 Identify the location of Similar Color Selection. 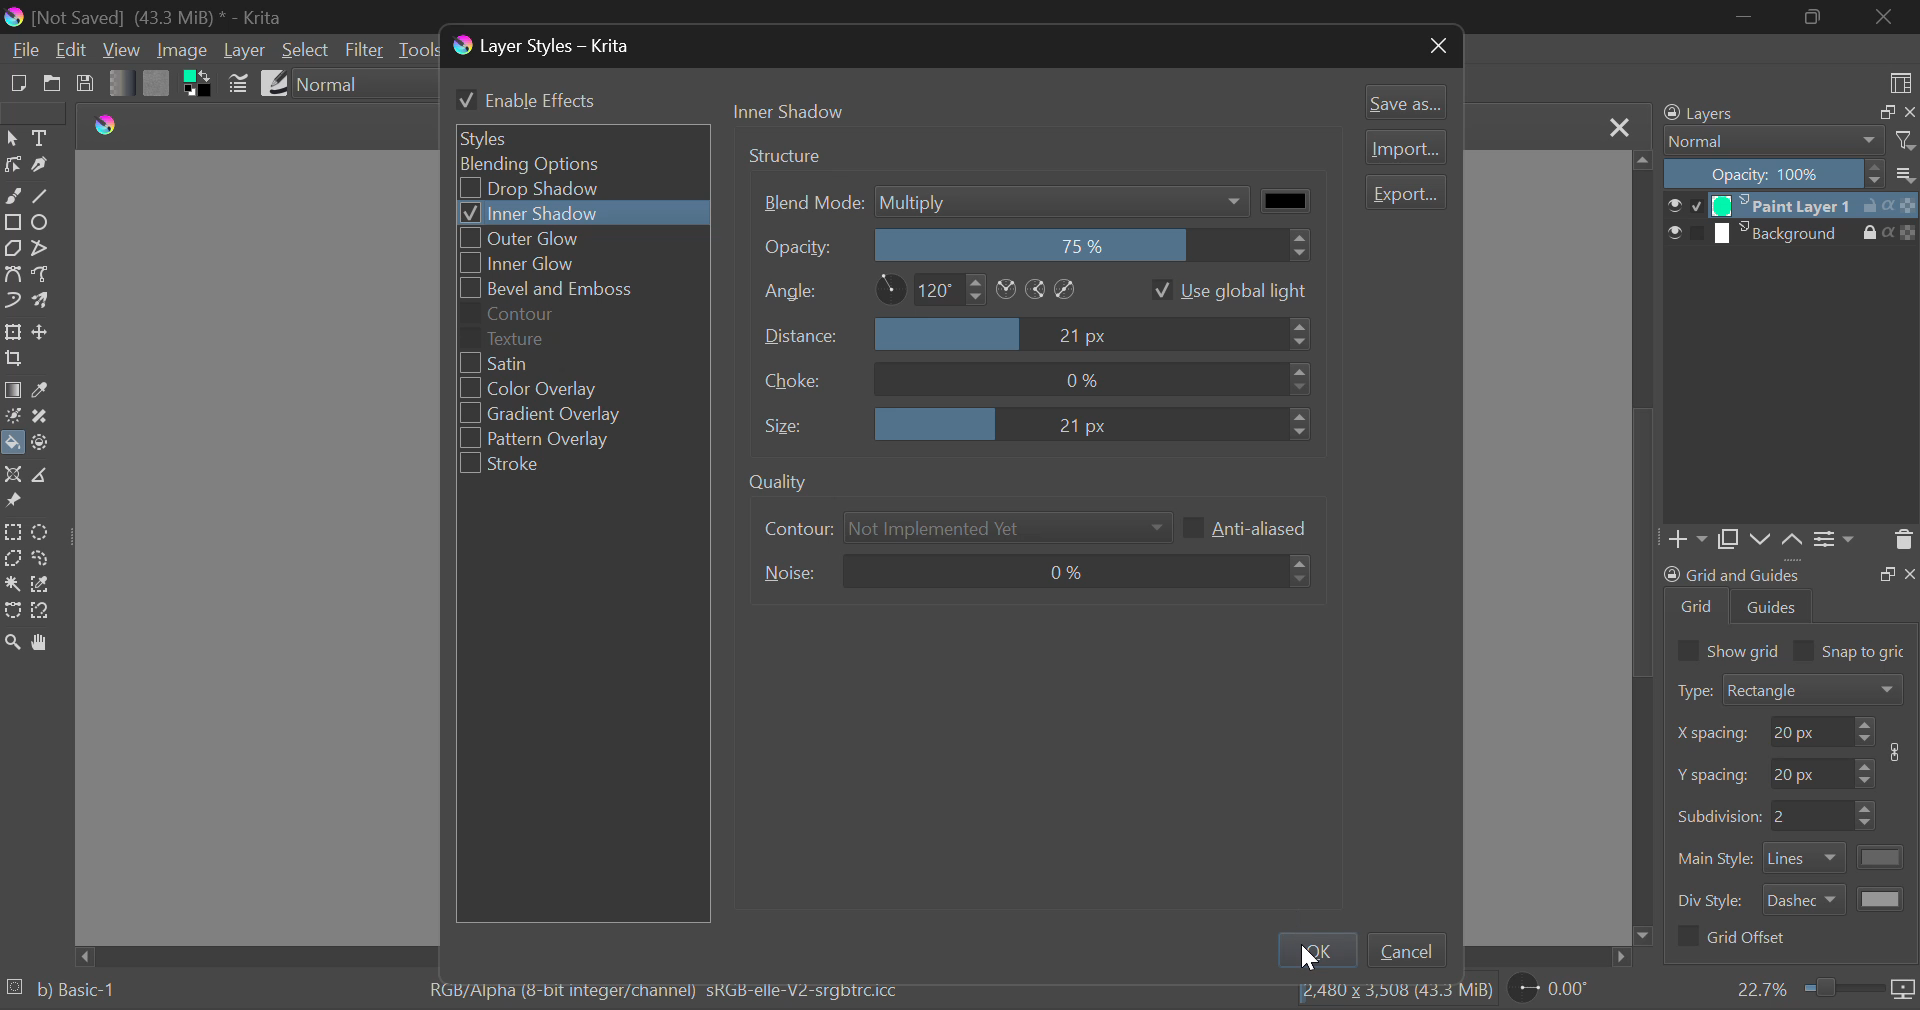
(41, 586).